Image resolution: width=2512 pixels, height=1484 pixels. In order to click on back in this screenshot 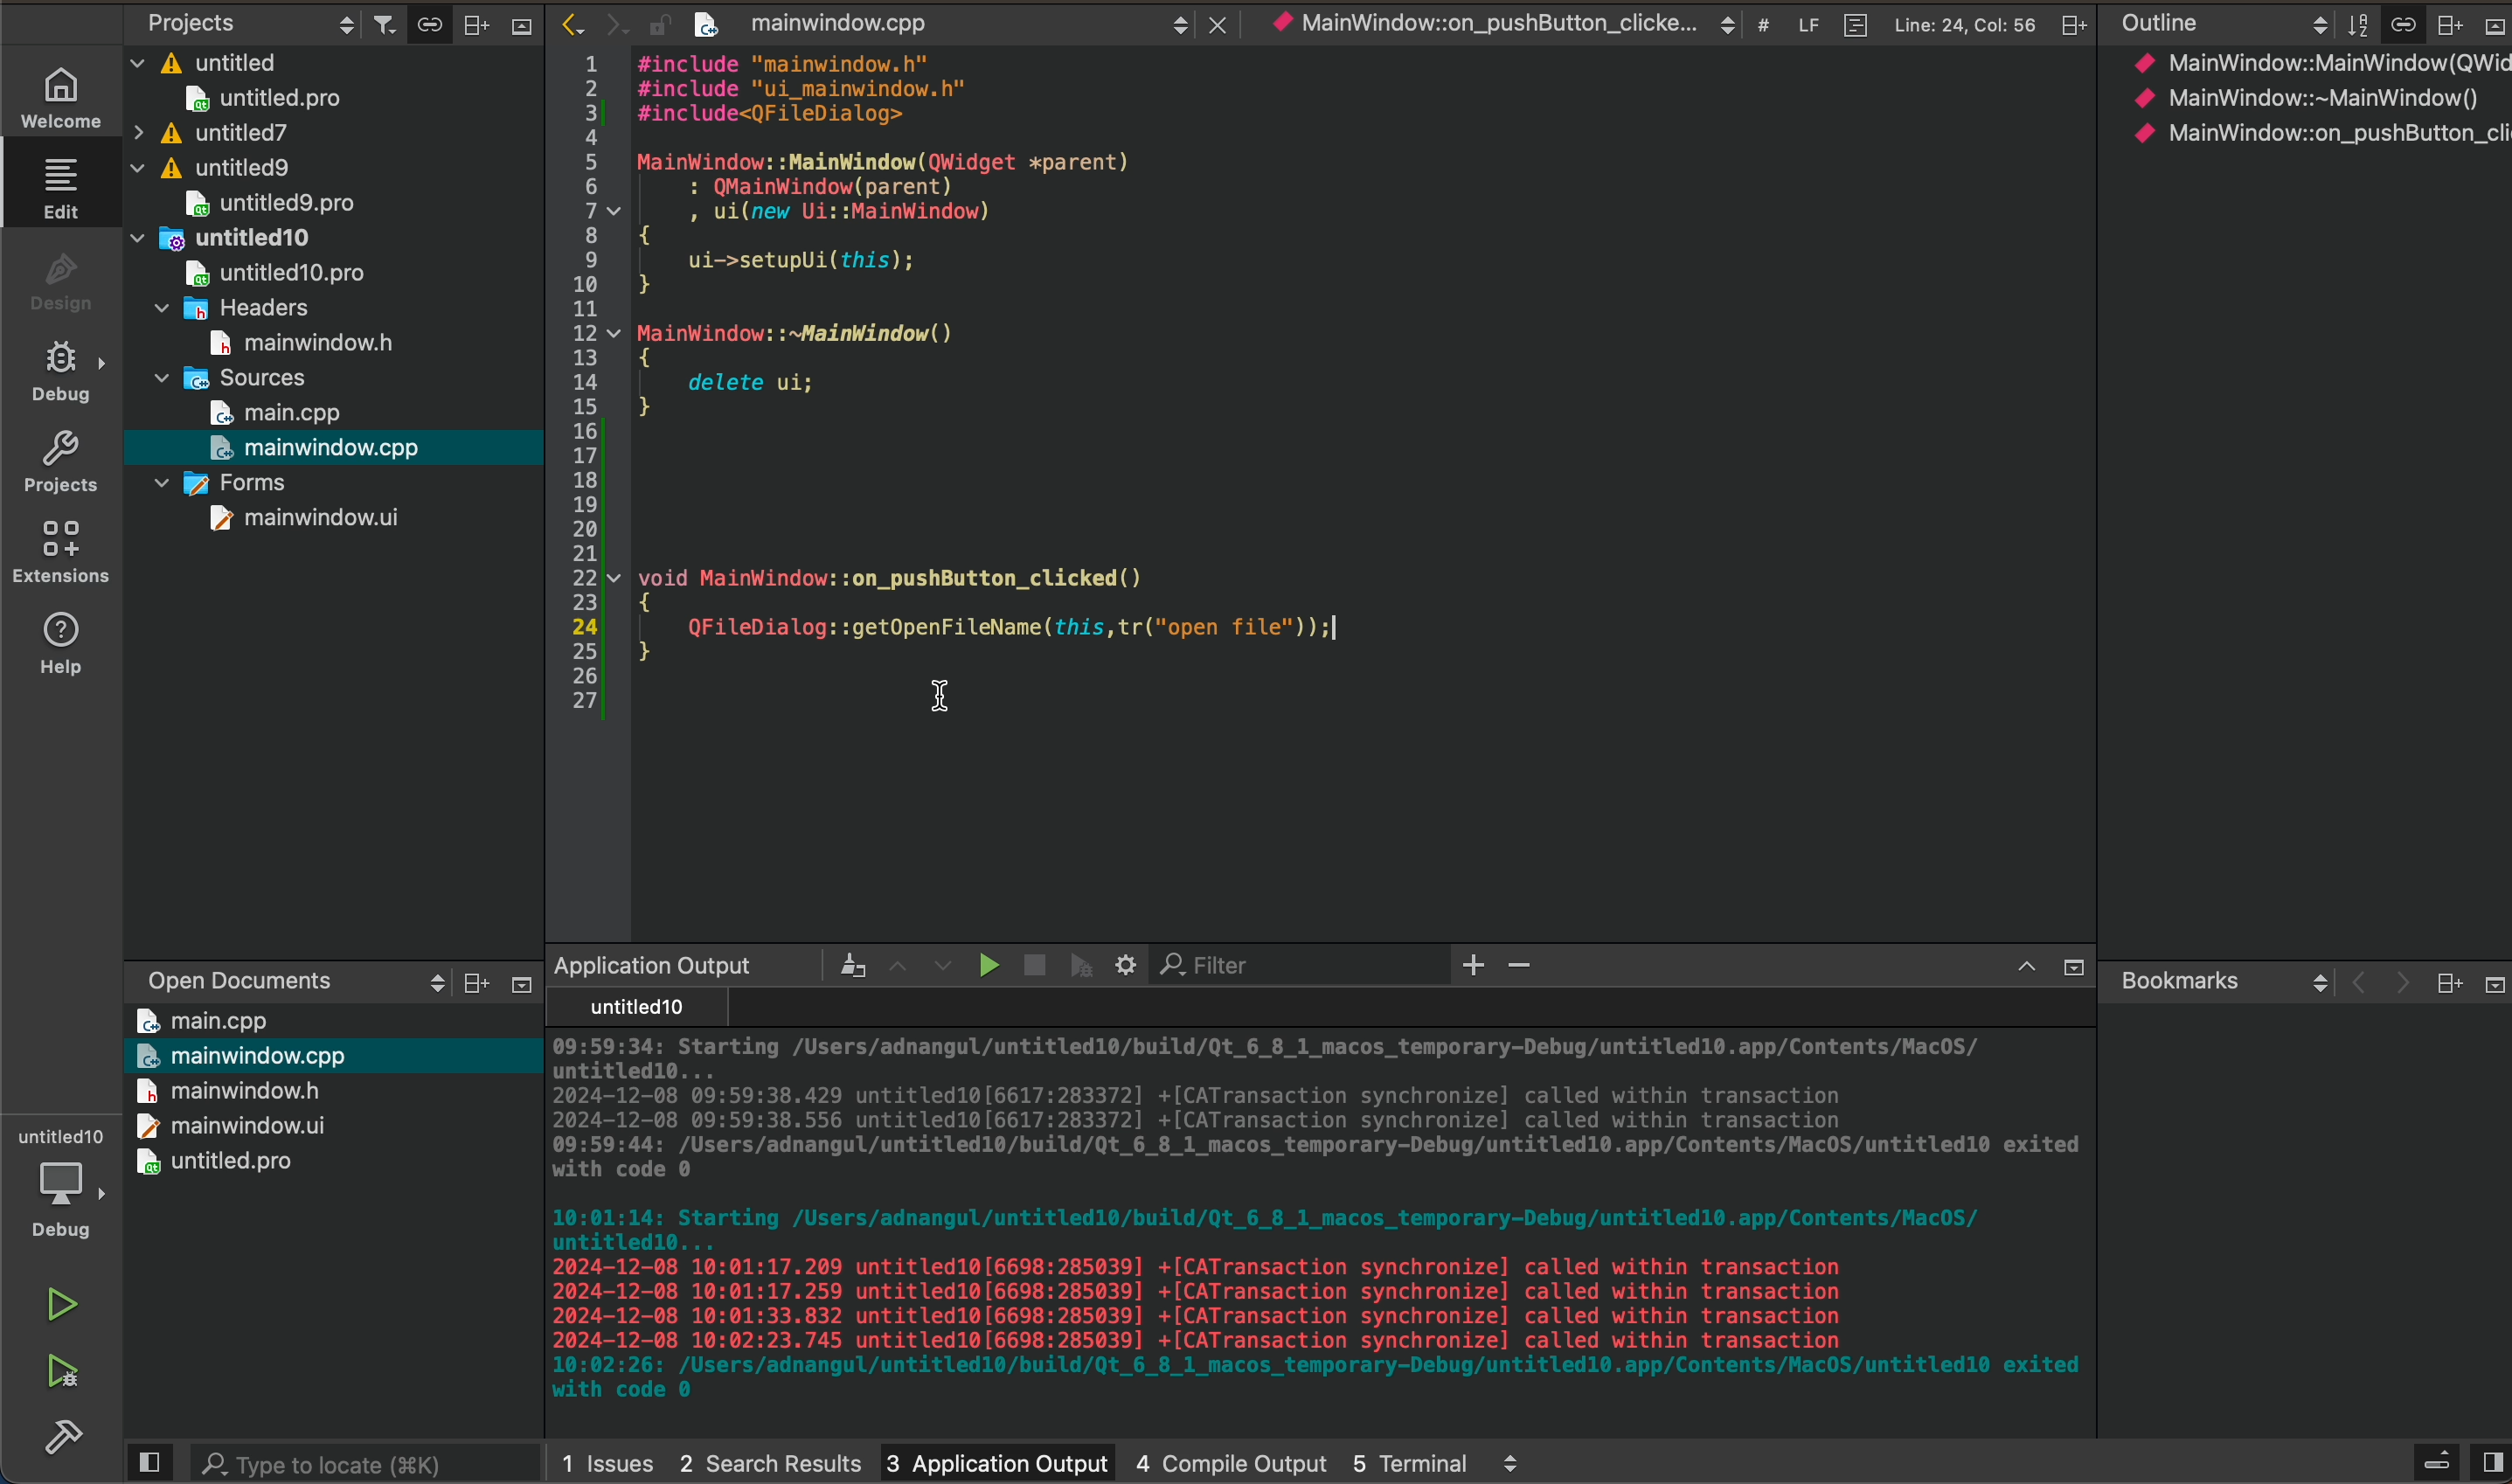, I will do `click(2351, 984)`.